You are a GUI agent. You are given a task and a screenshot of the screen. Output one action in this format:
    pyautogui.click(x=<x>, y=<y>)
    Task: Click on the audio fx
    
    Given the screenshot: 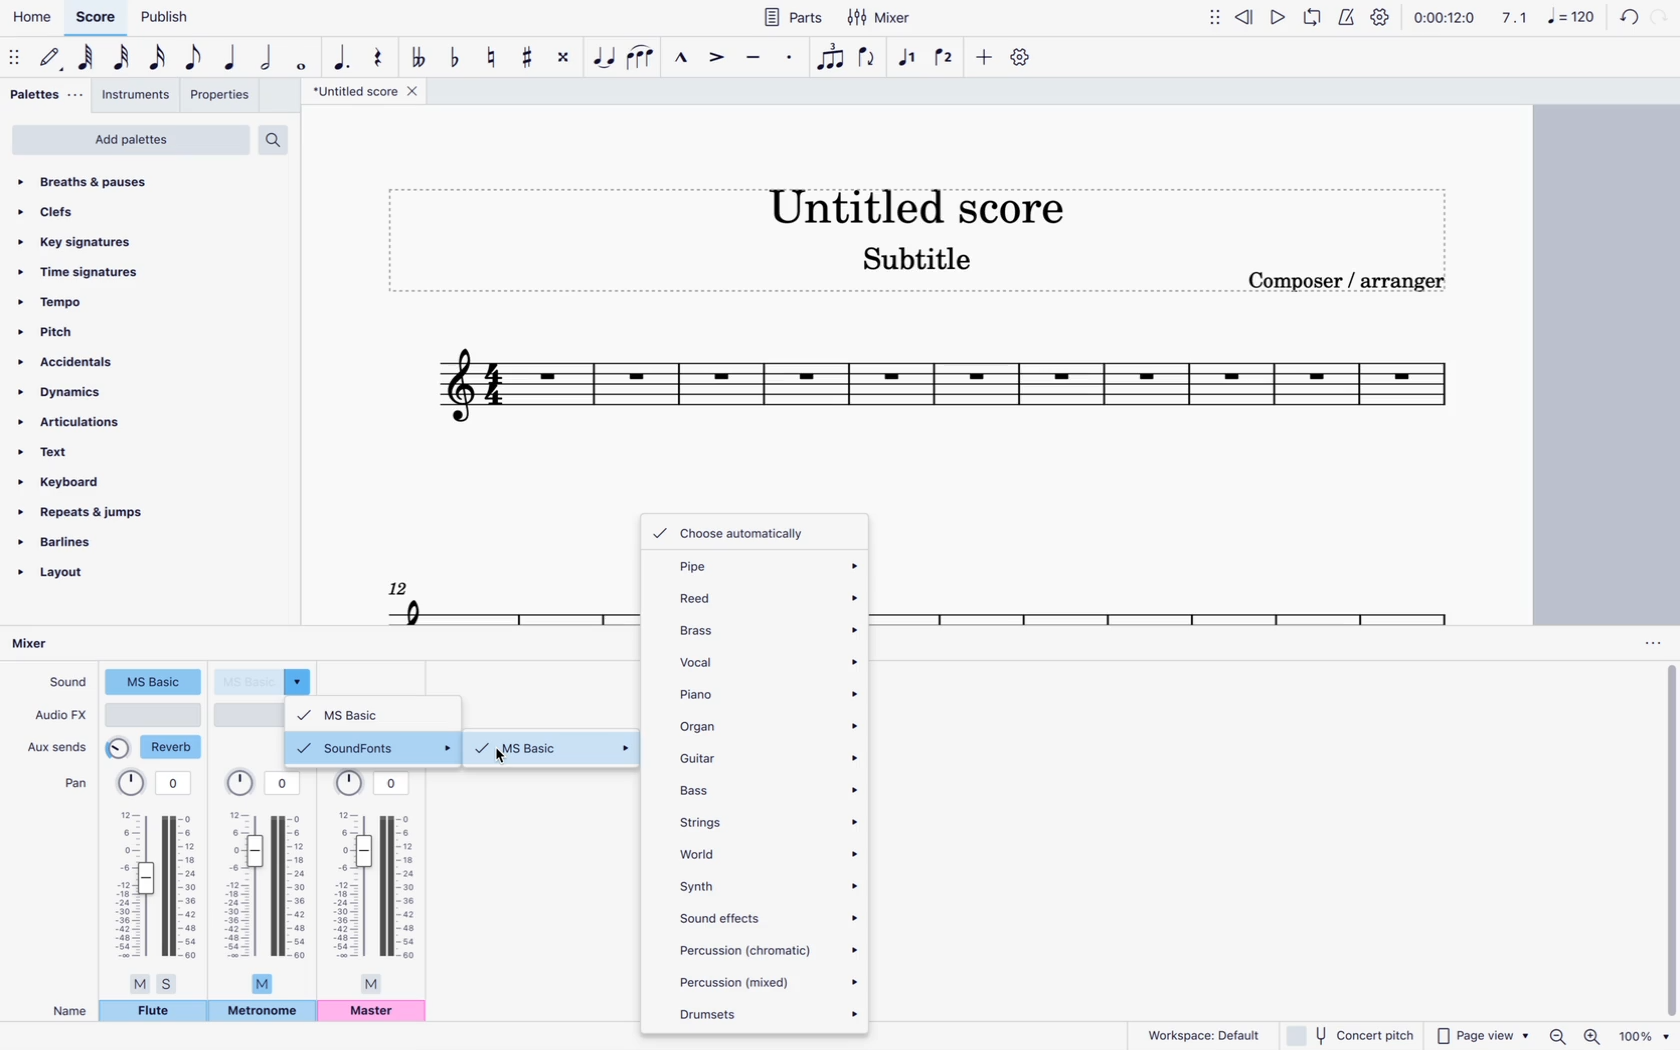 What is the action you would take?
    pyautogui.click(x=60, y=717)
    